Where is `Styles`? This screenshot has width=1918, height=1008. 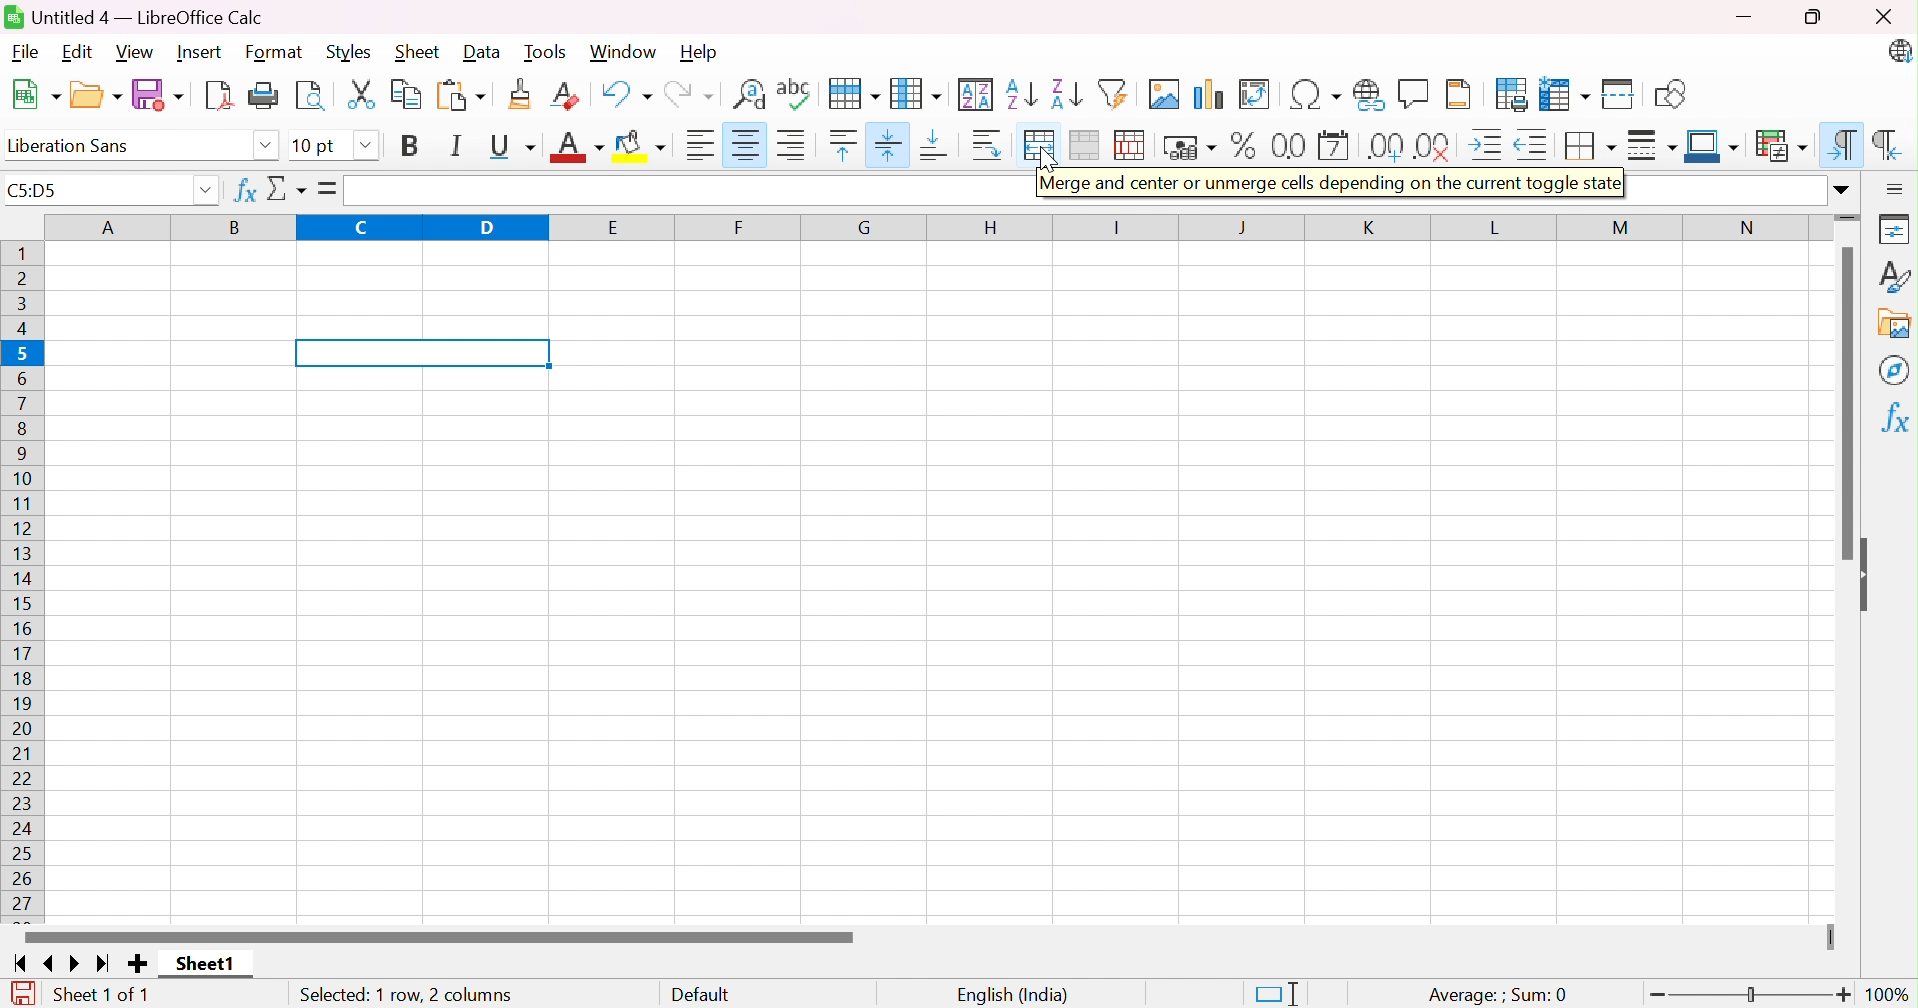
Styles is located at coordinates (1894, 274).